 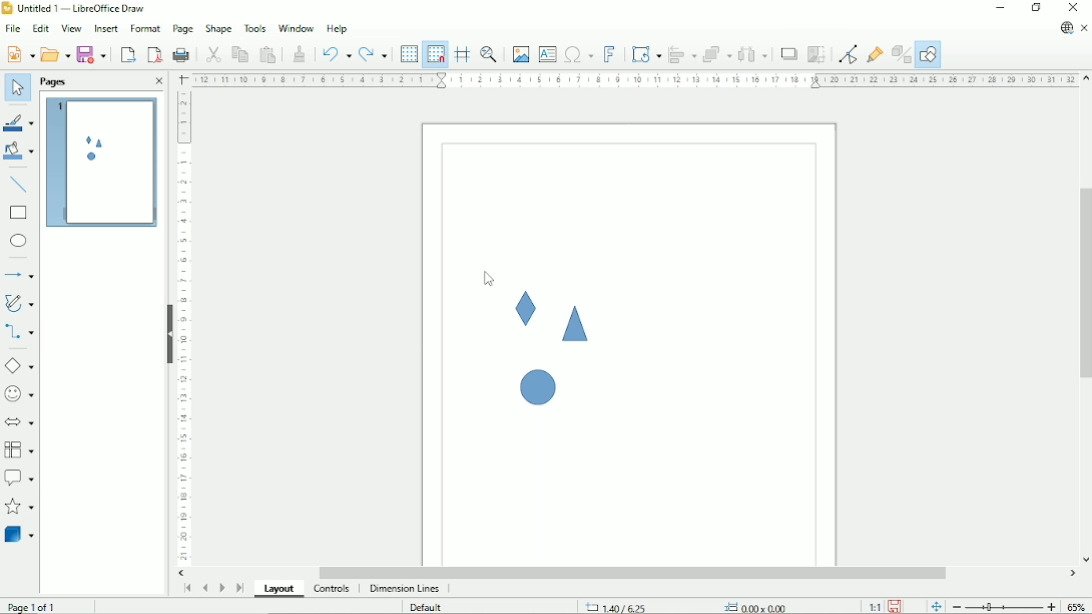 I want to click on Zoom & pan, so click(x=488, y=54).